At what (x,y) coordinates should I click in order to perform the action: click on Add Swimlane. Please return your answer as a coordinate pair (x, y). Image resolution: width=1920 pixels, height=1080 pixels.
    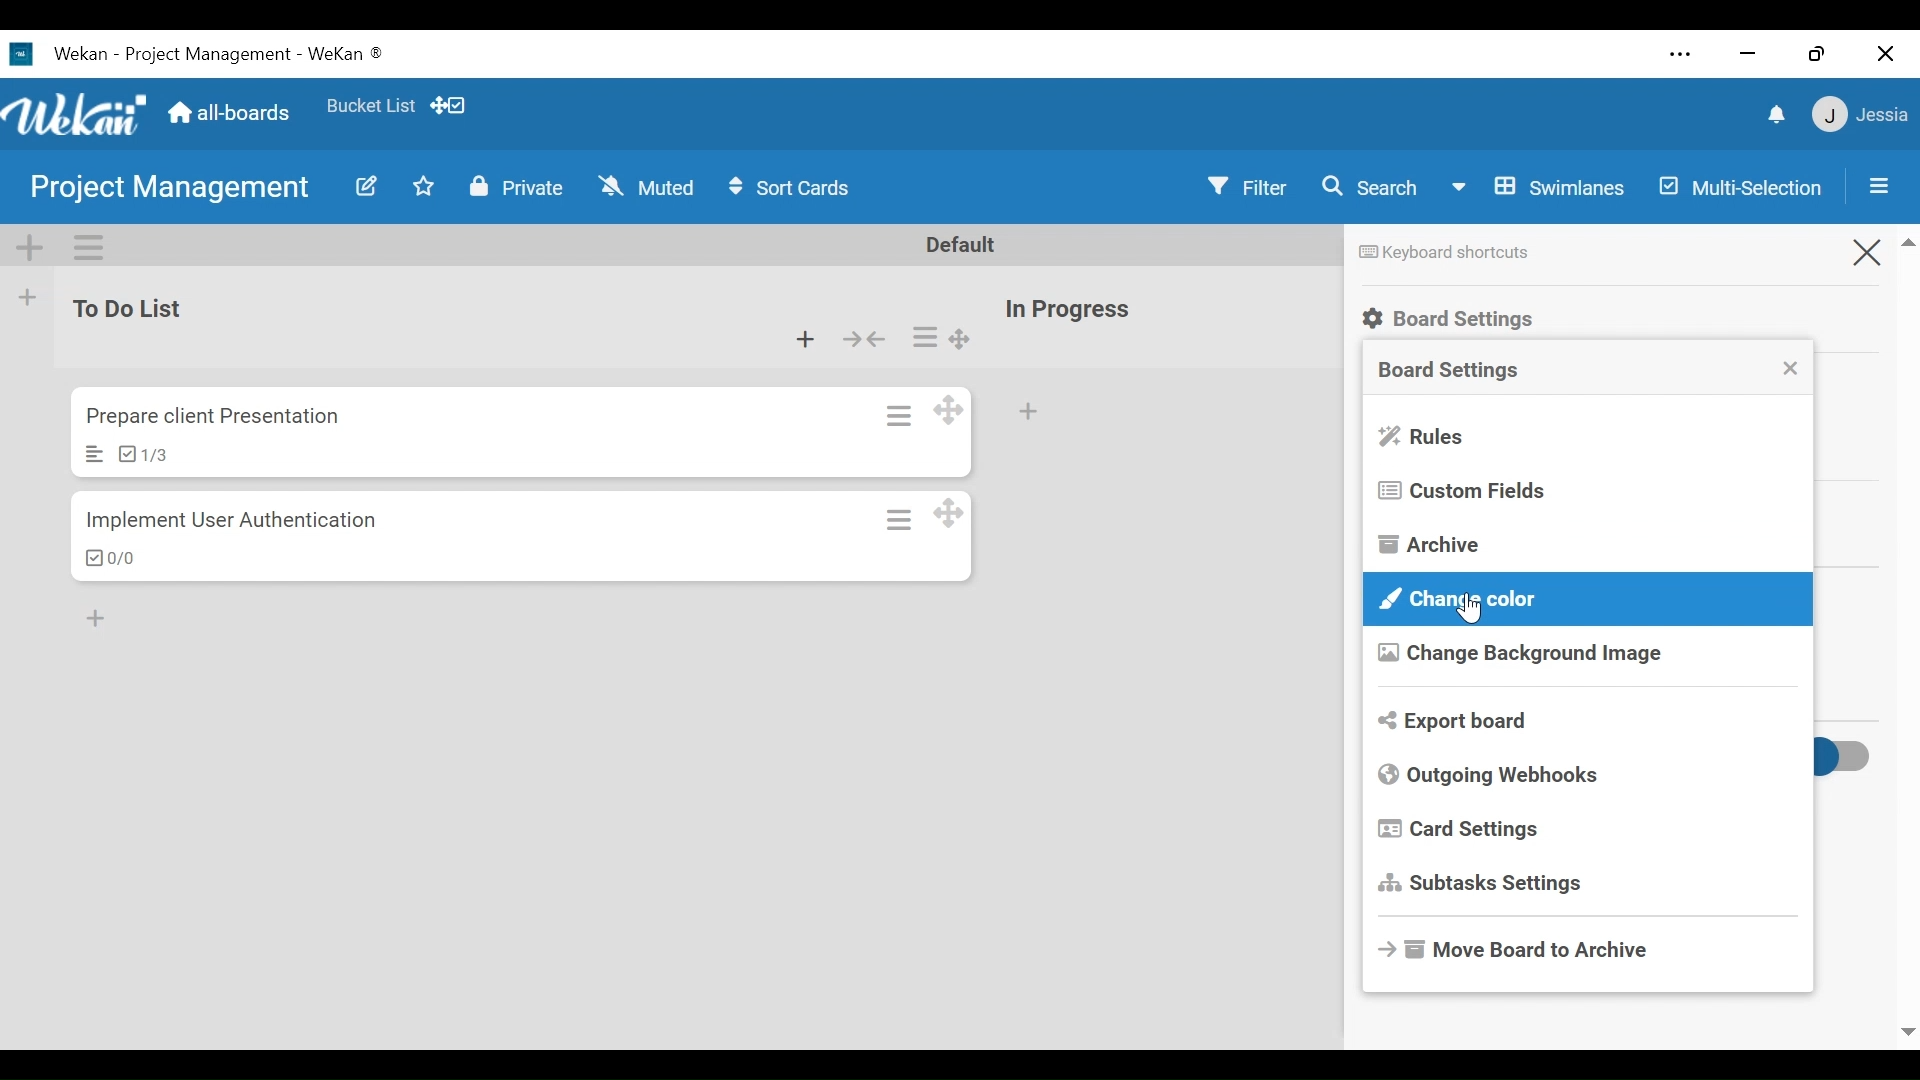
    Looking at the image, I should click on (28, 246).